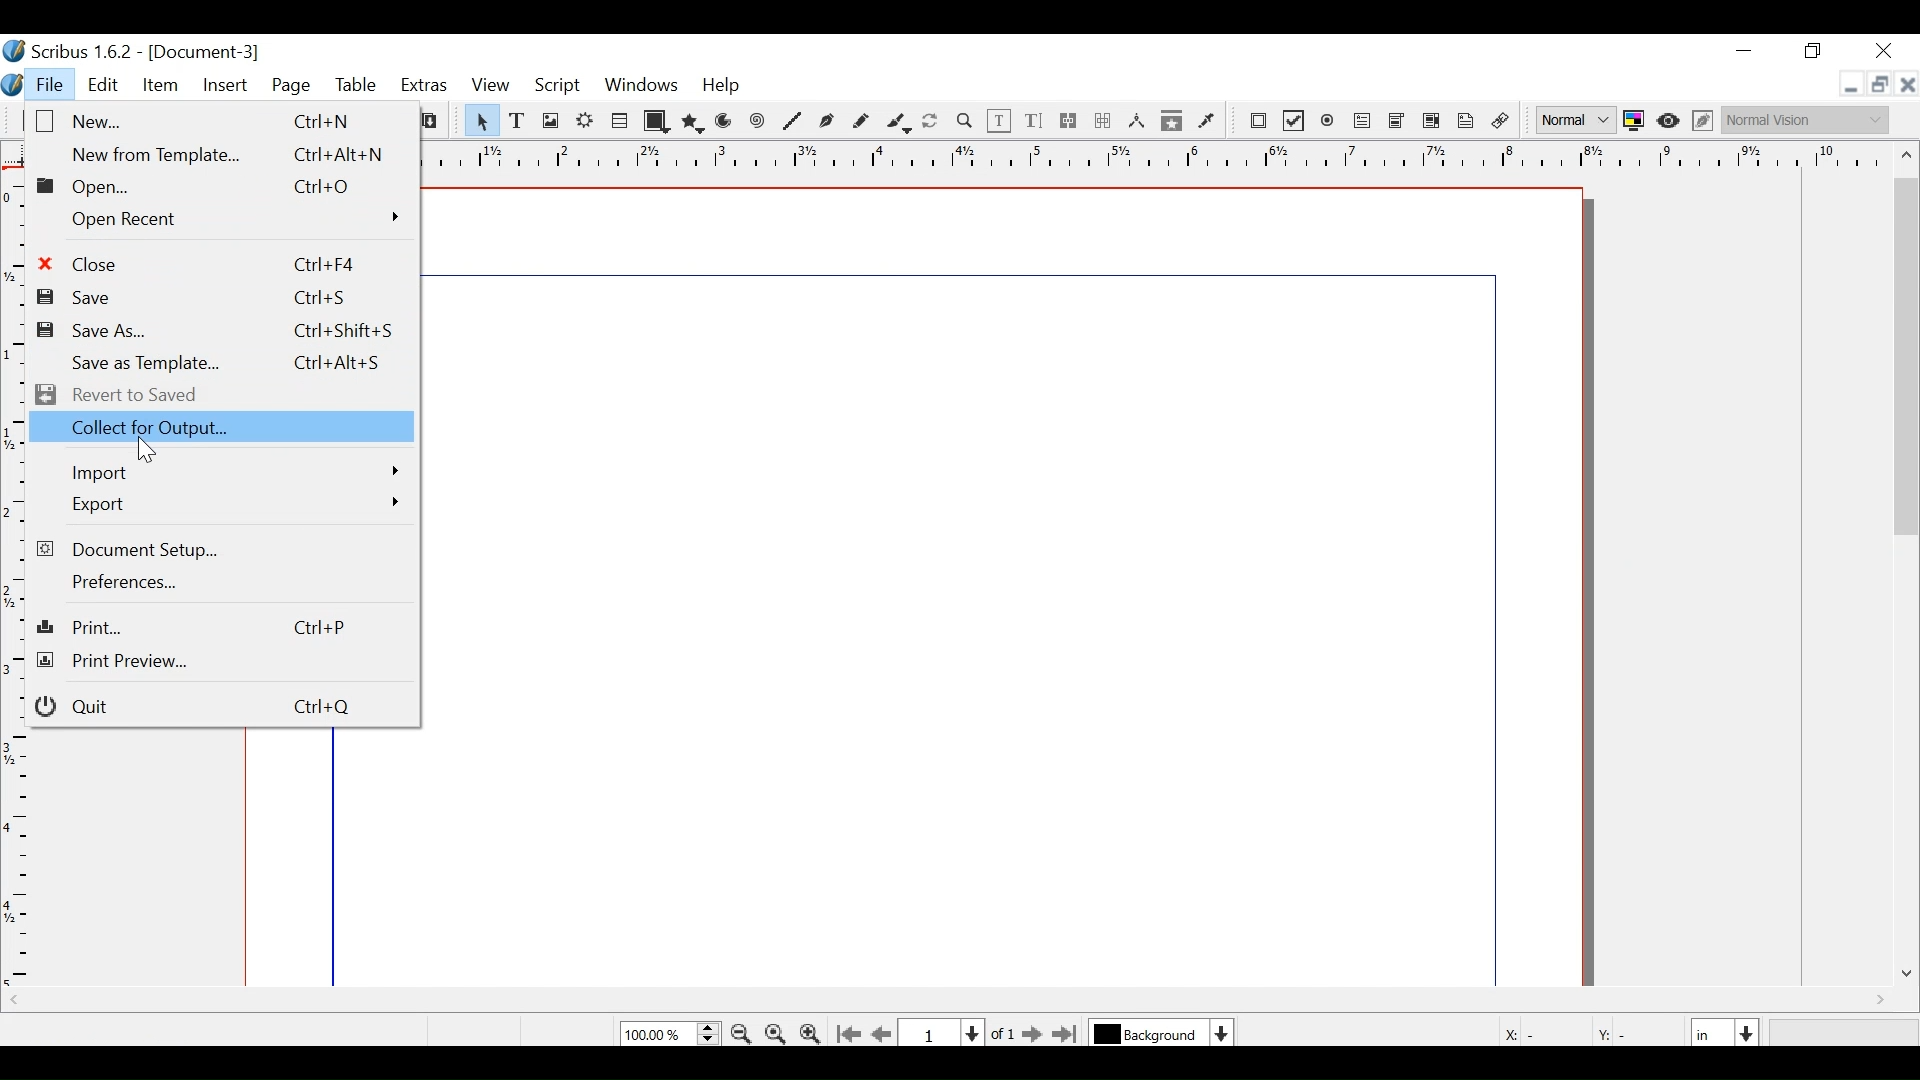  Describe the element at coordinates (518, 120) in the screenshot. I see `Text Frame` at that location.